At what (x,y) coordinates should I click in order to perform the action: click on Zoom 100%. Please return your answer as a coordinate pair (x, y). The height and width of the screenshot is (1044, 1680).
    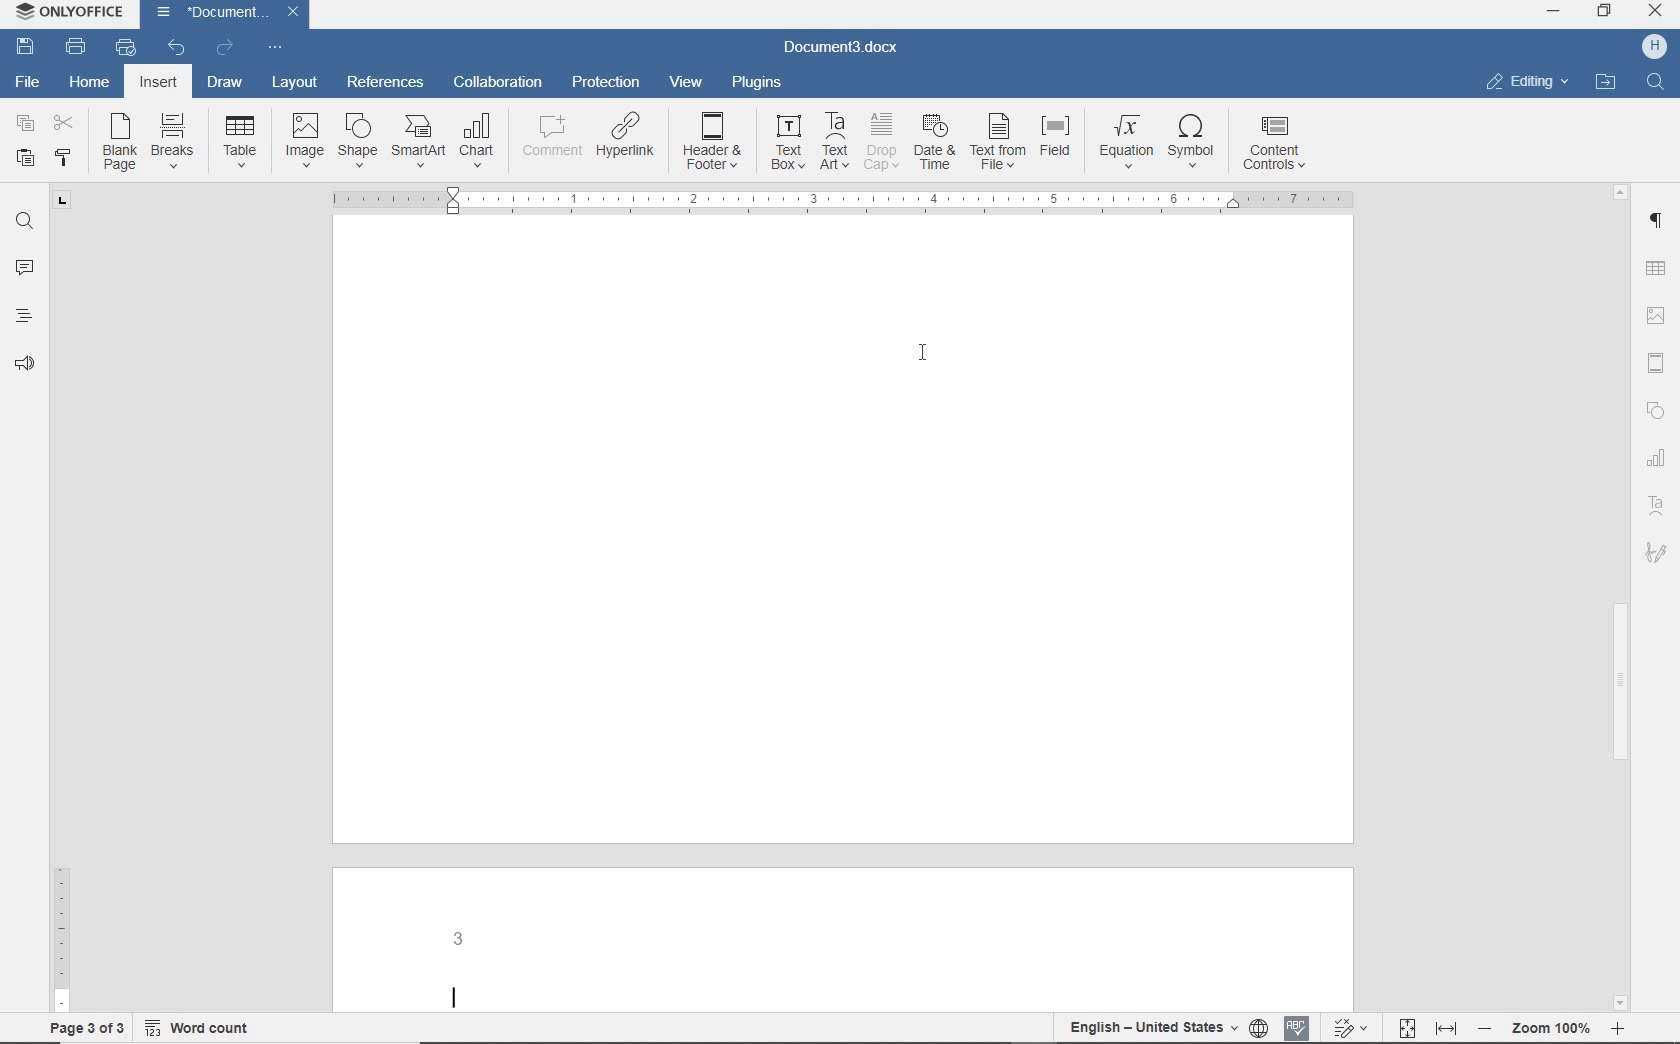
    Looking at the image, I should click on (1550, 1028).